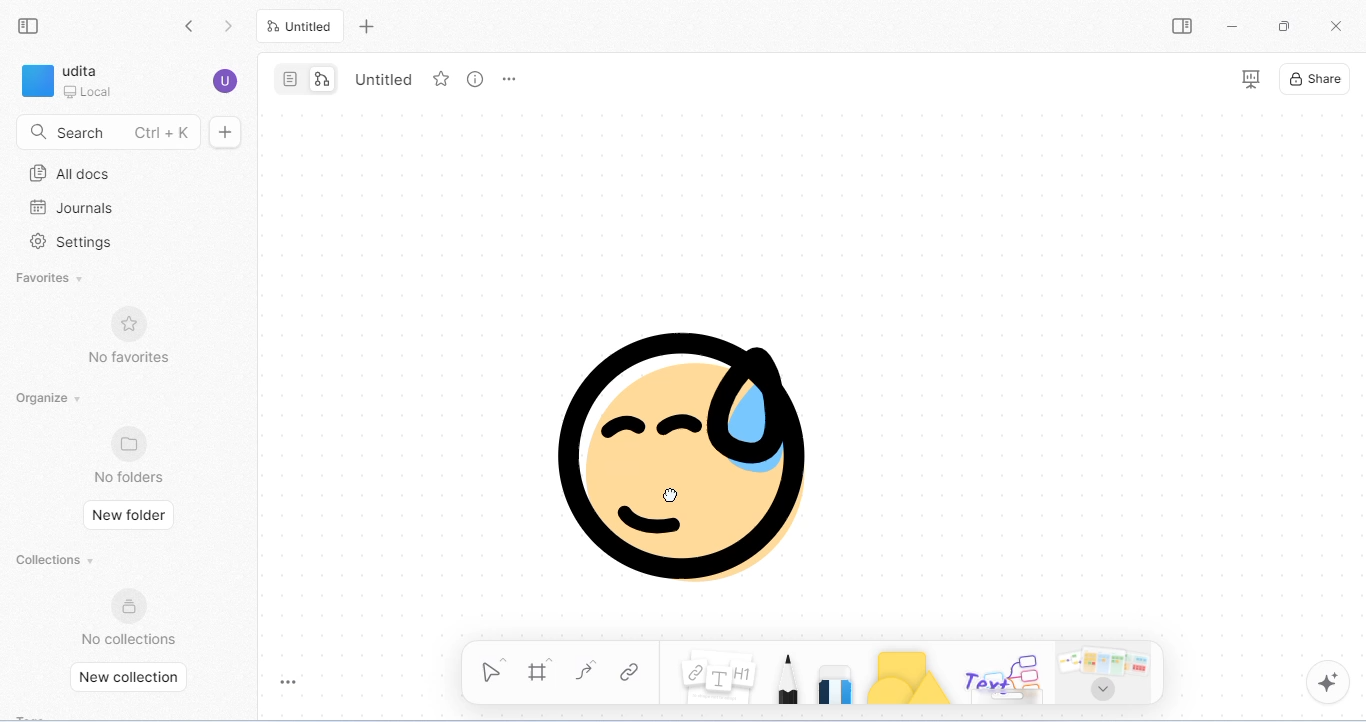  I want to click on emoji is moved, so click(685, 457).